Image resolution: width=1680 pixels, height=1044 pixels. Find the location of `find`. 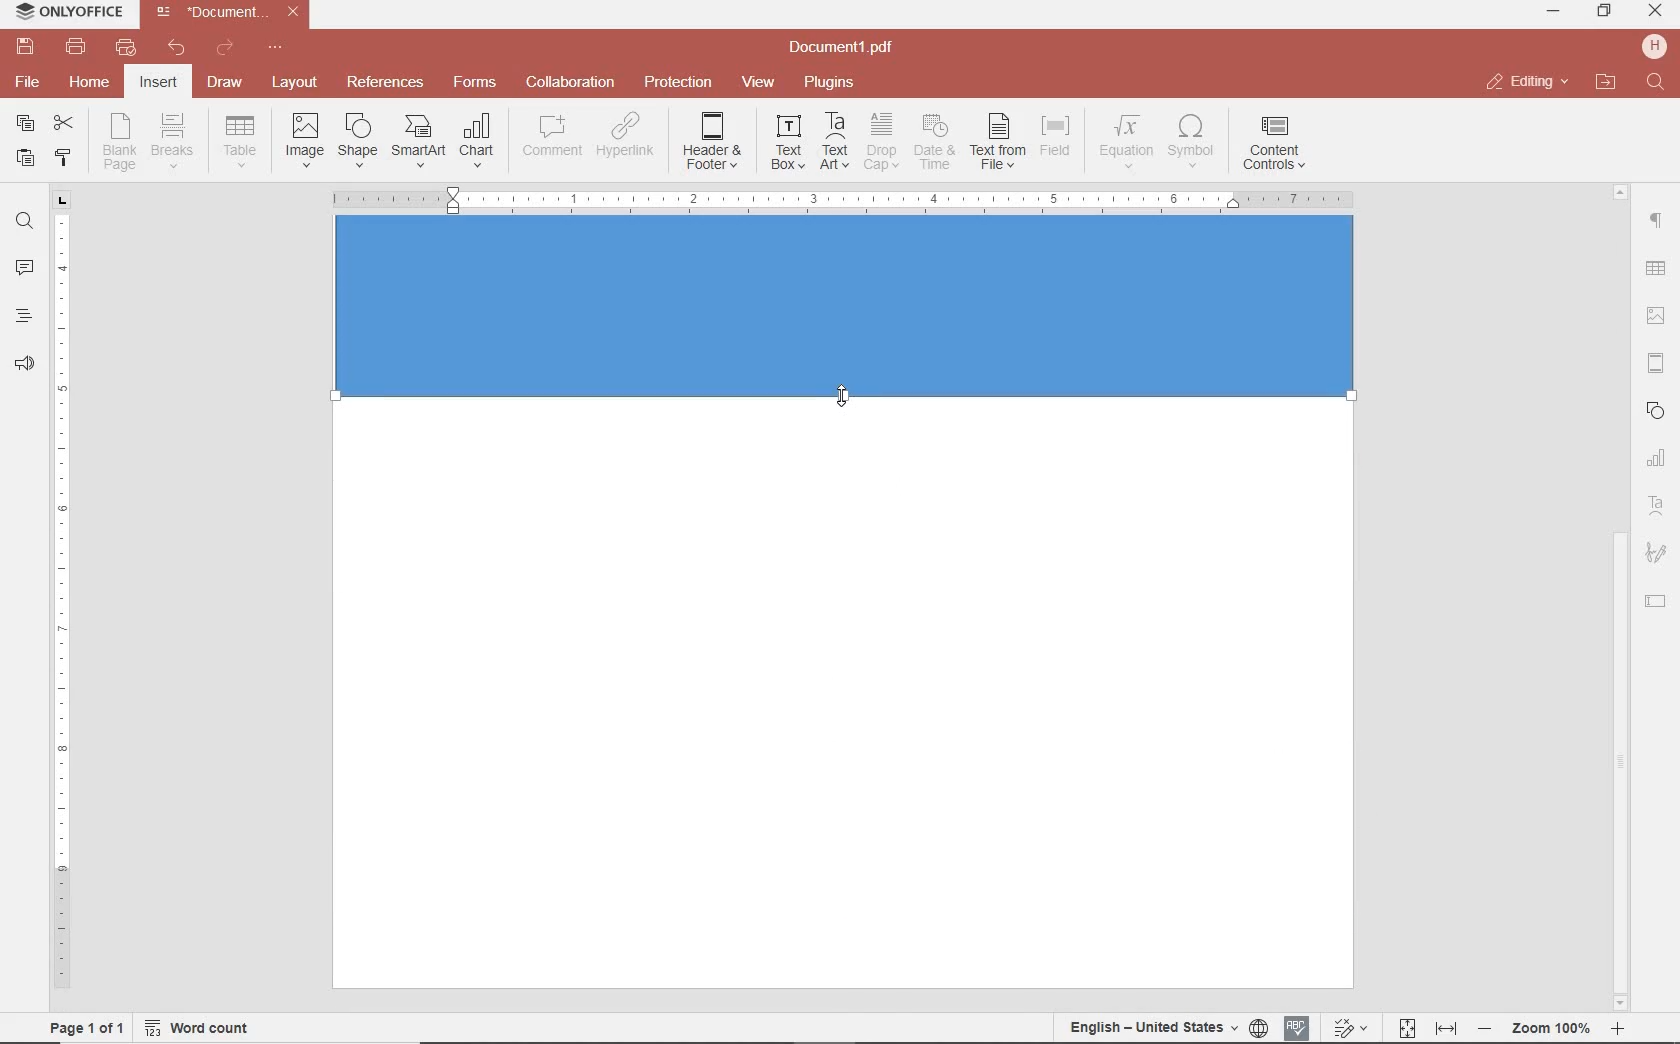

find is located at coordinates (1658, 83).